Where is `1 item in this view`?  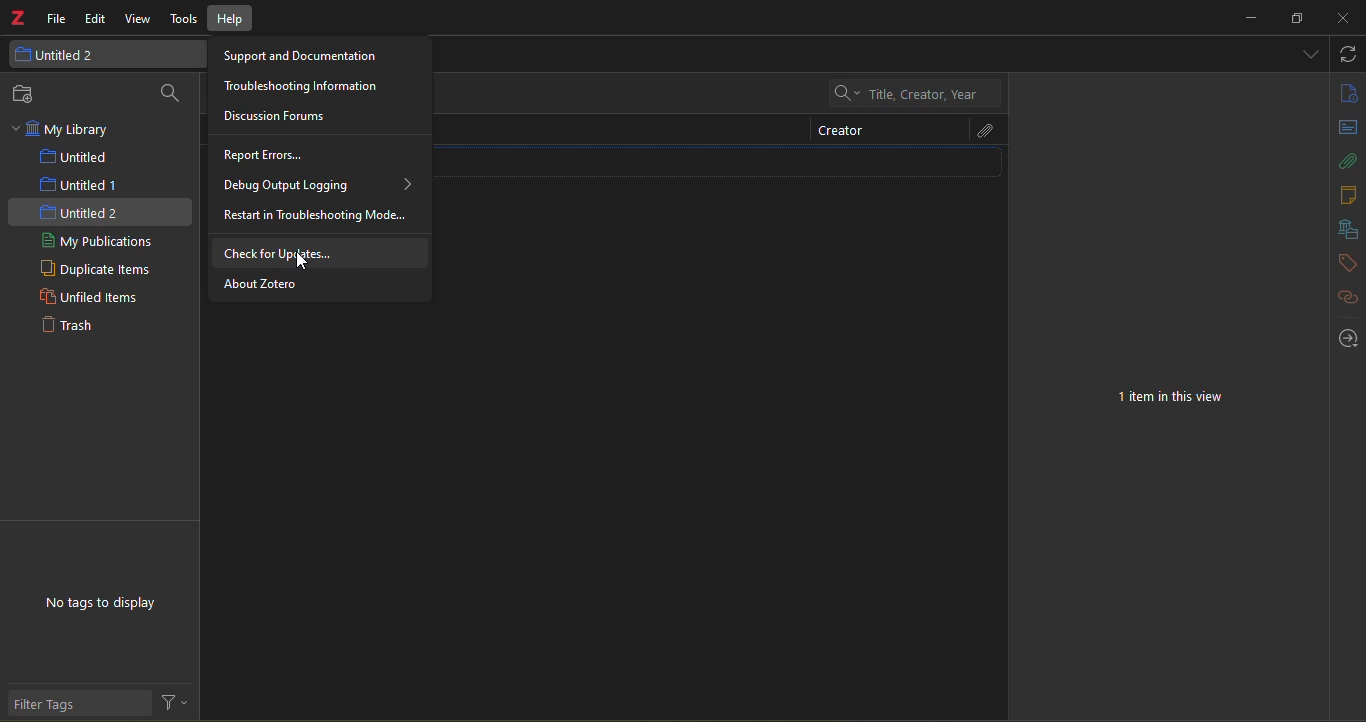
1 item in this view is located at coordinates (1170, 398).